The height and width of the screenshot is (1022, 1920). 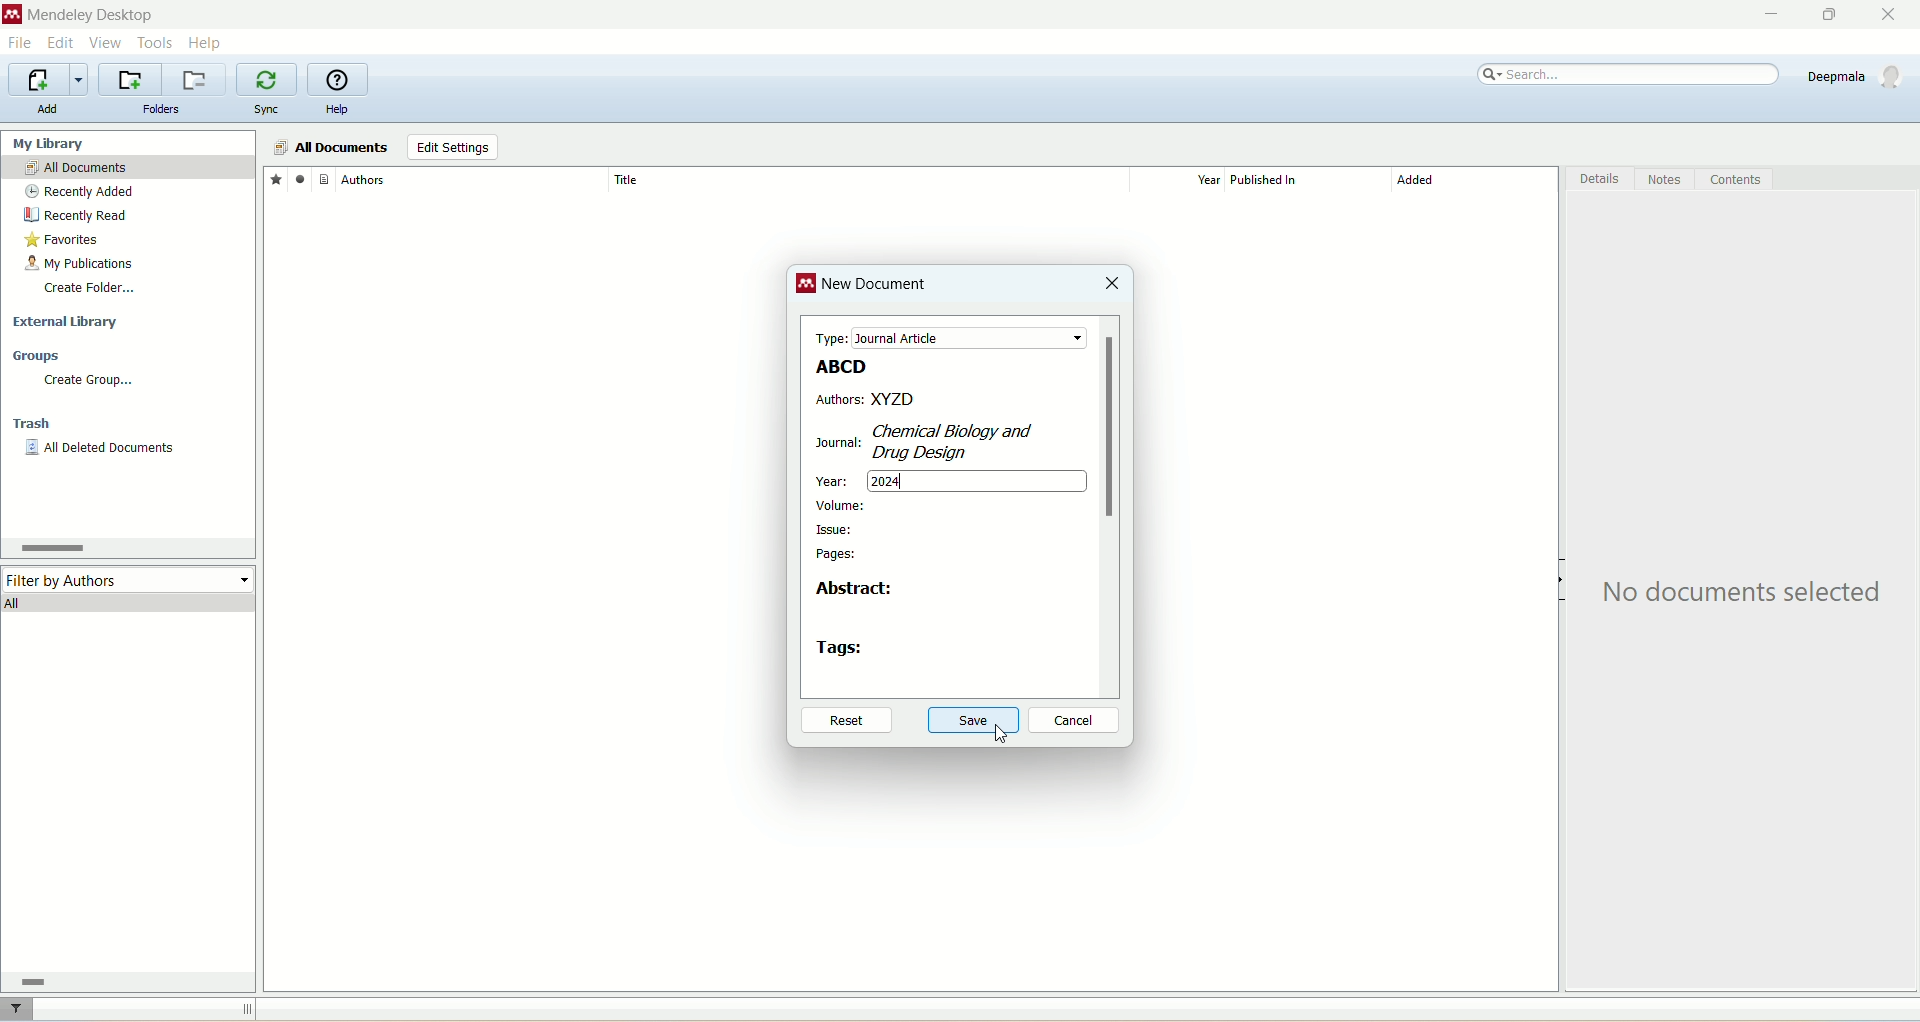 I want to click on external library, so click(x=69, y=323).